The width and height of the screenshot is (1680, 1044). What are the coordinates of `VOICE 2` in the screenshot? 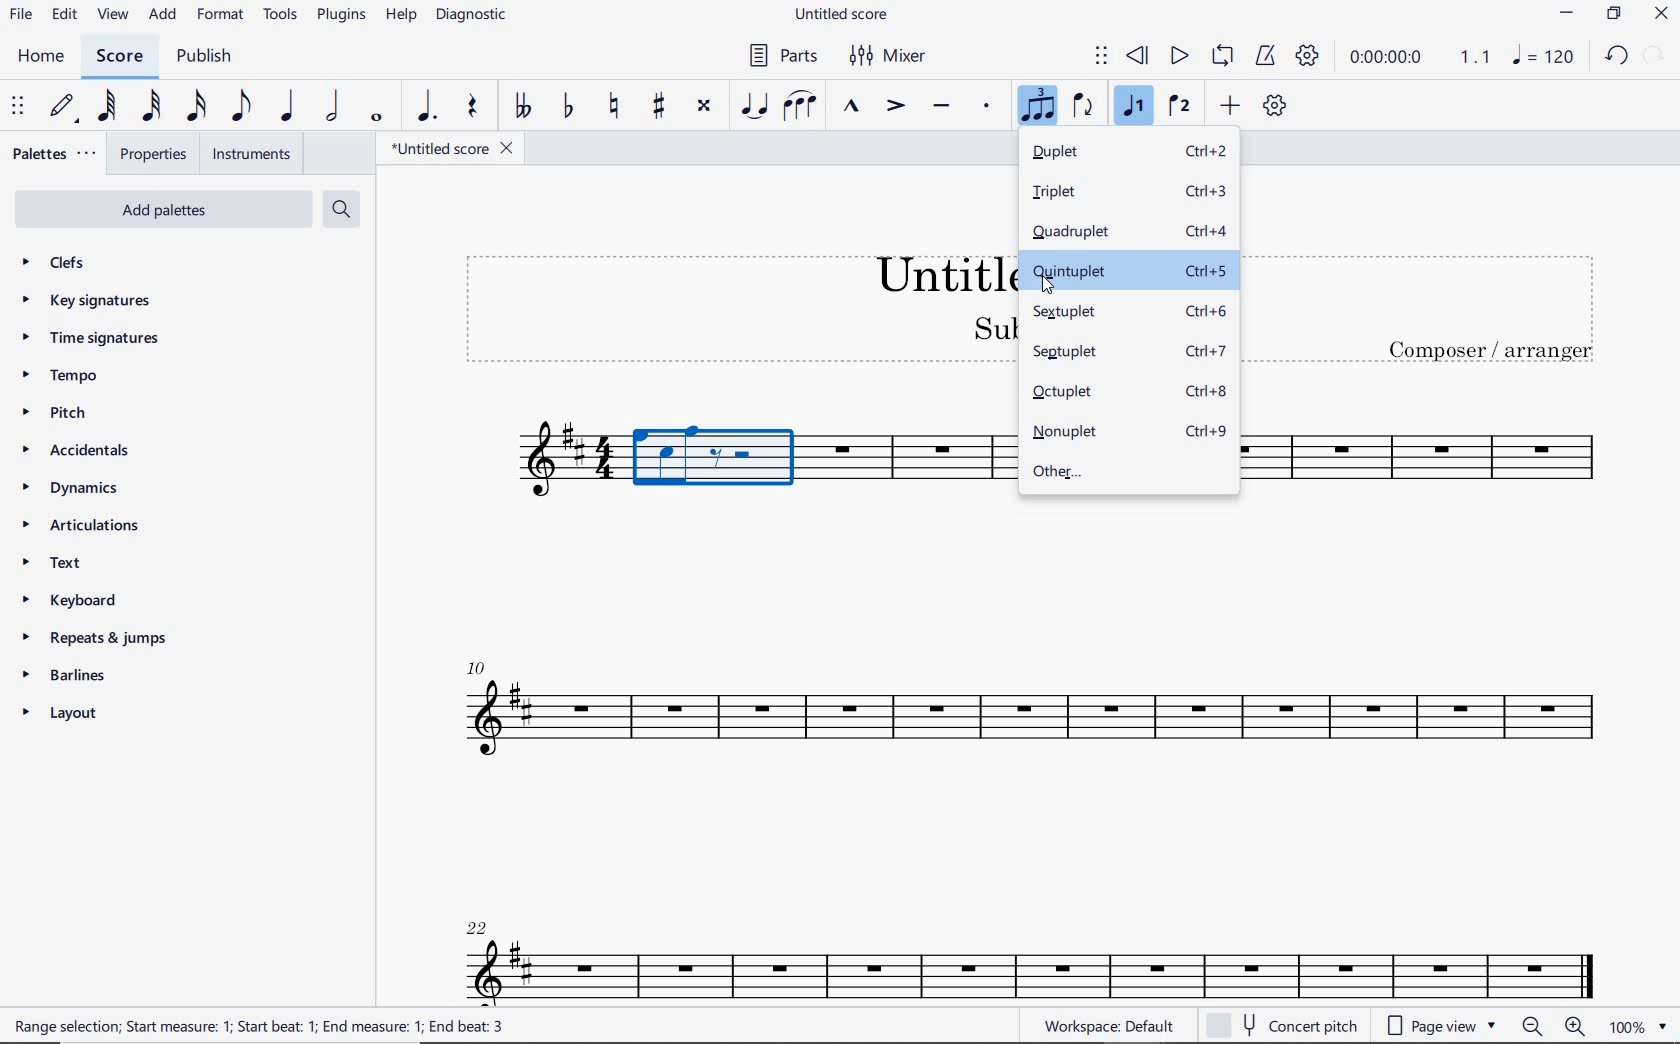 It's located at (1181, 107).